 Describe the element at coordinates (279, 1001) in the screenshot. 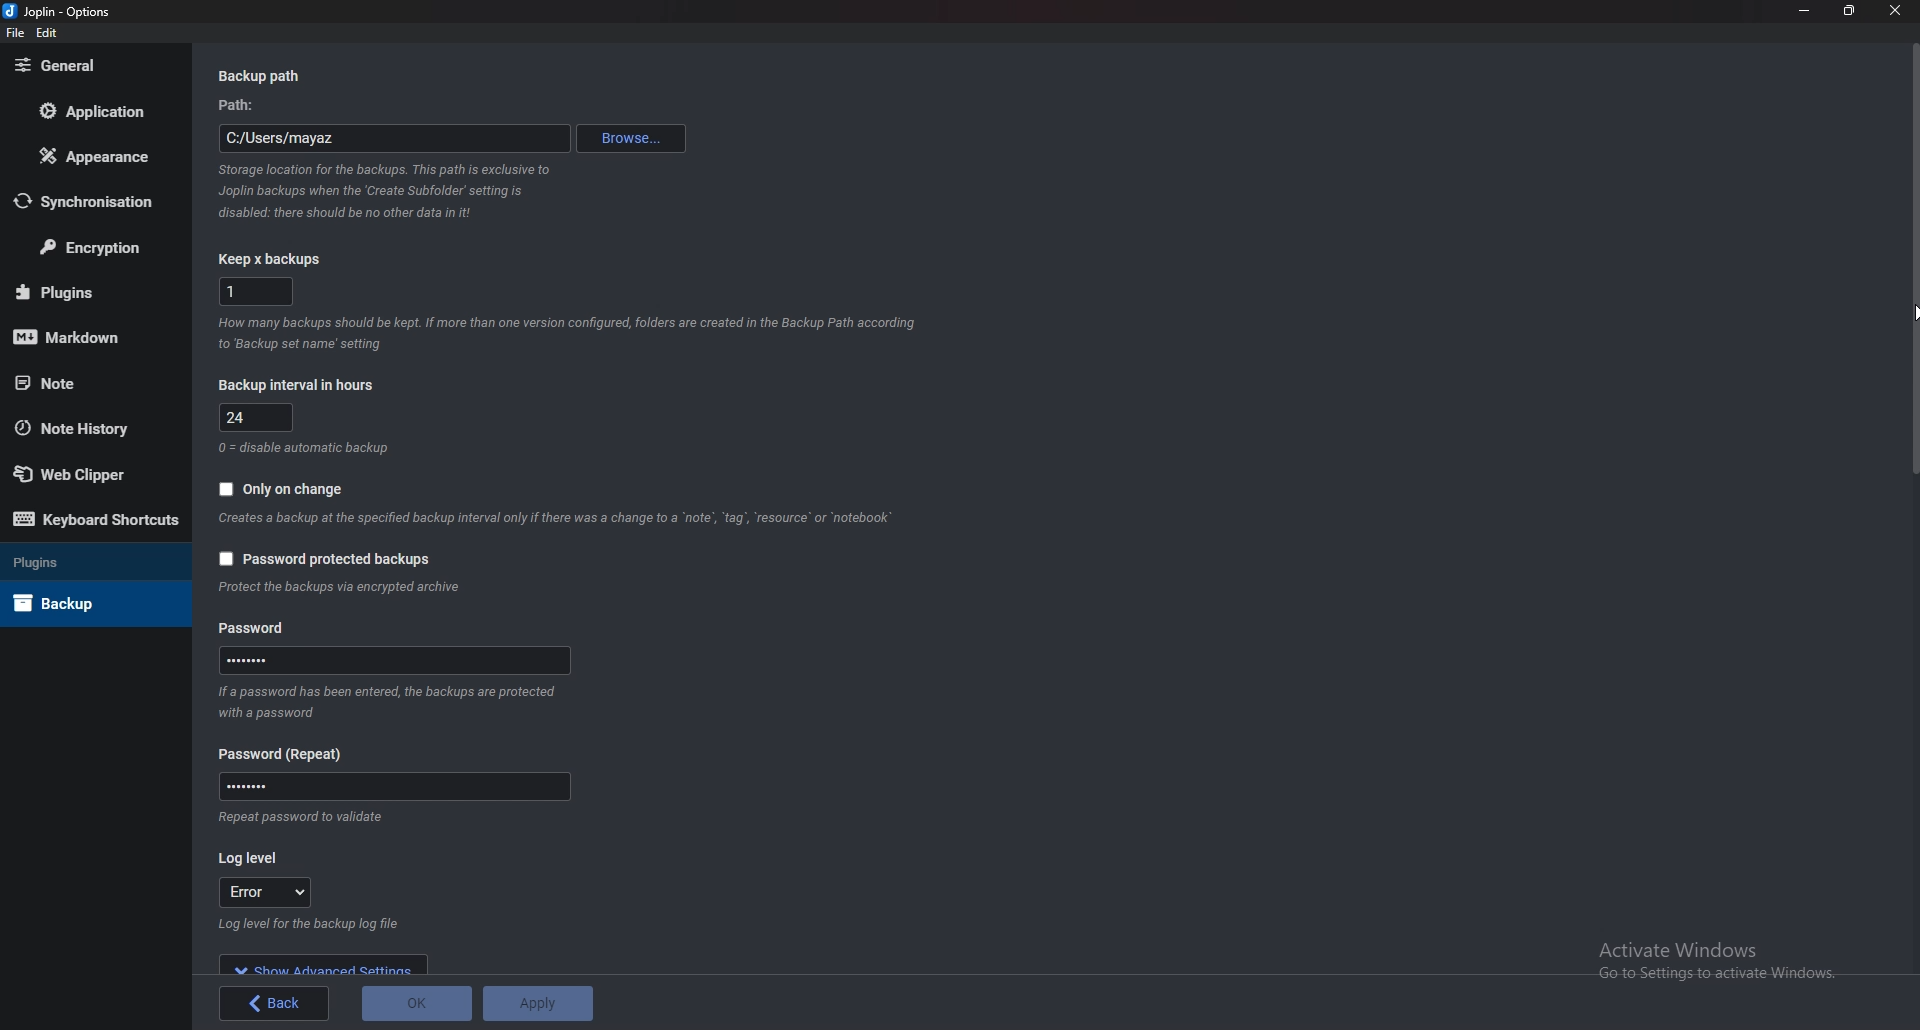

I see `back` at that location.